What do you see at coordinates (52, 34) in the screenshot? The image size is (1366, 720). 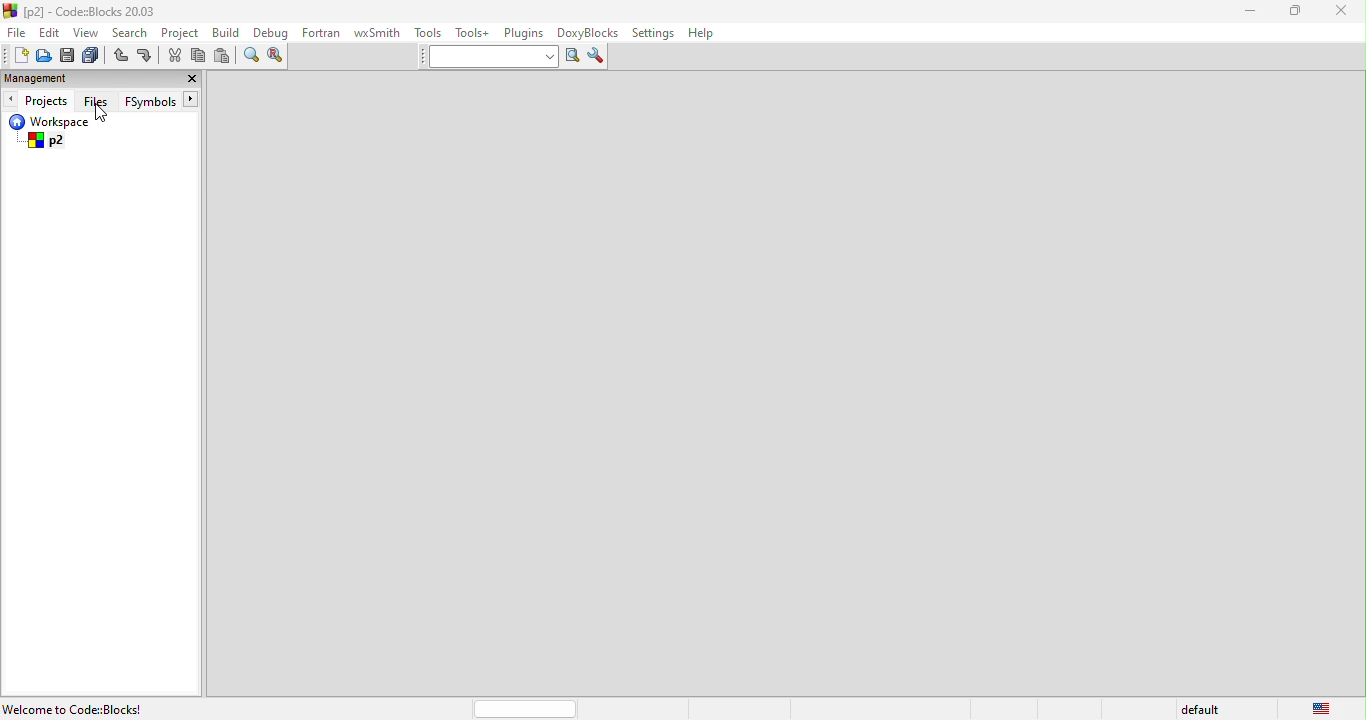 I see `edit` at bounding box center [52, 34].